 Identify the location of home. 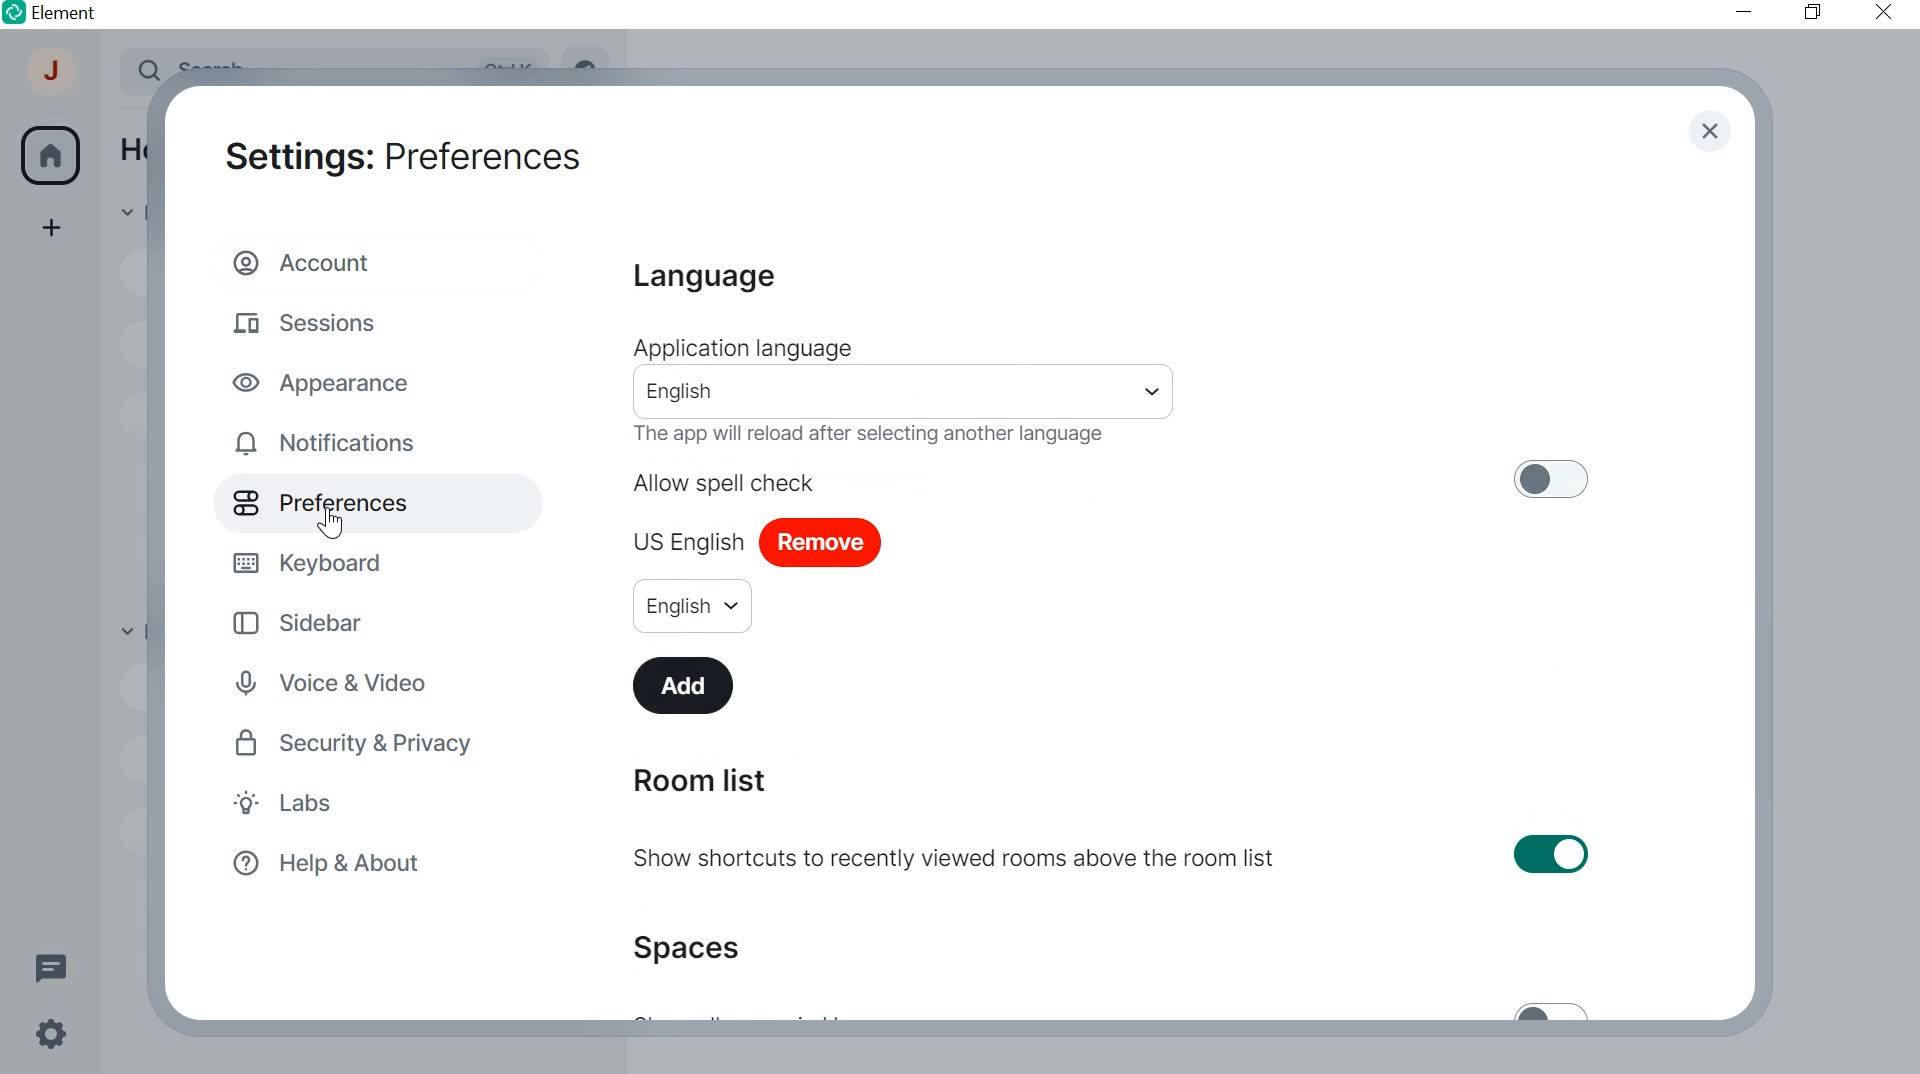
(50, 156).